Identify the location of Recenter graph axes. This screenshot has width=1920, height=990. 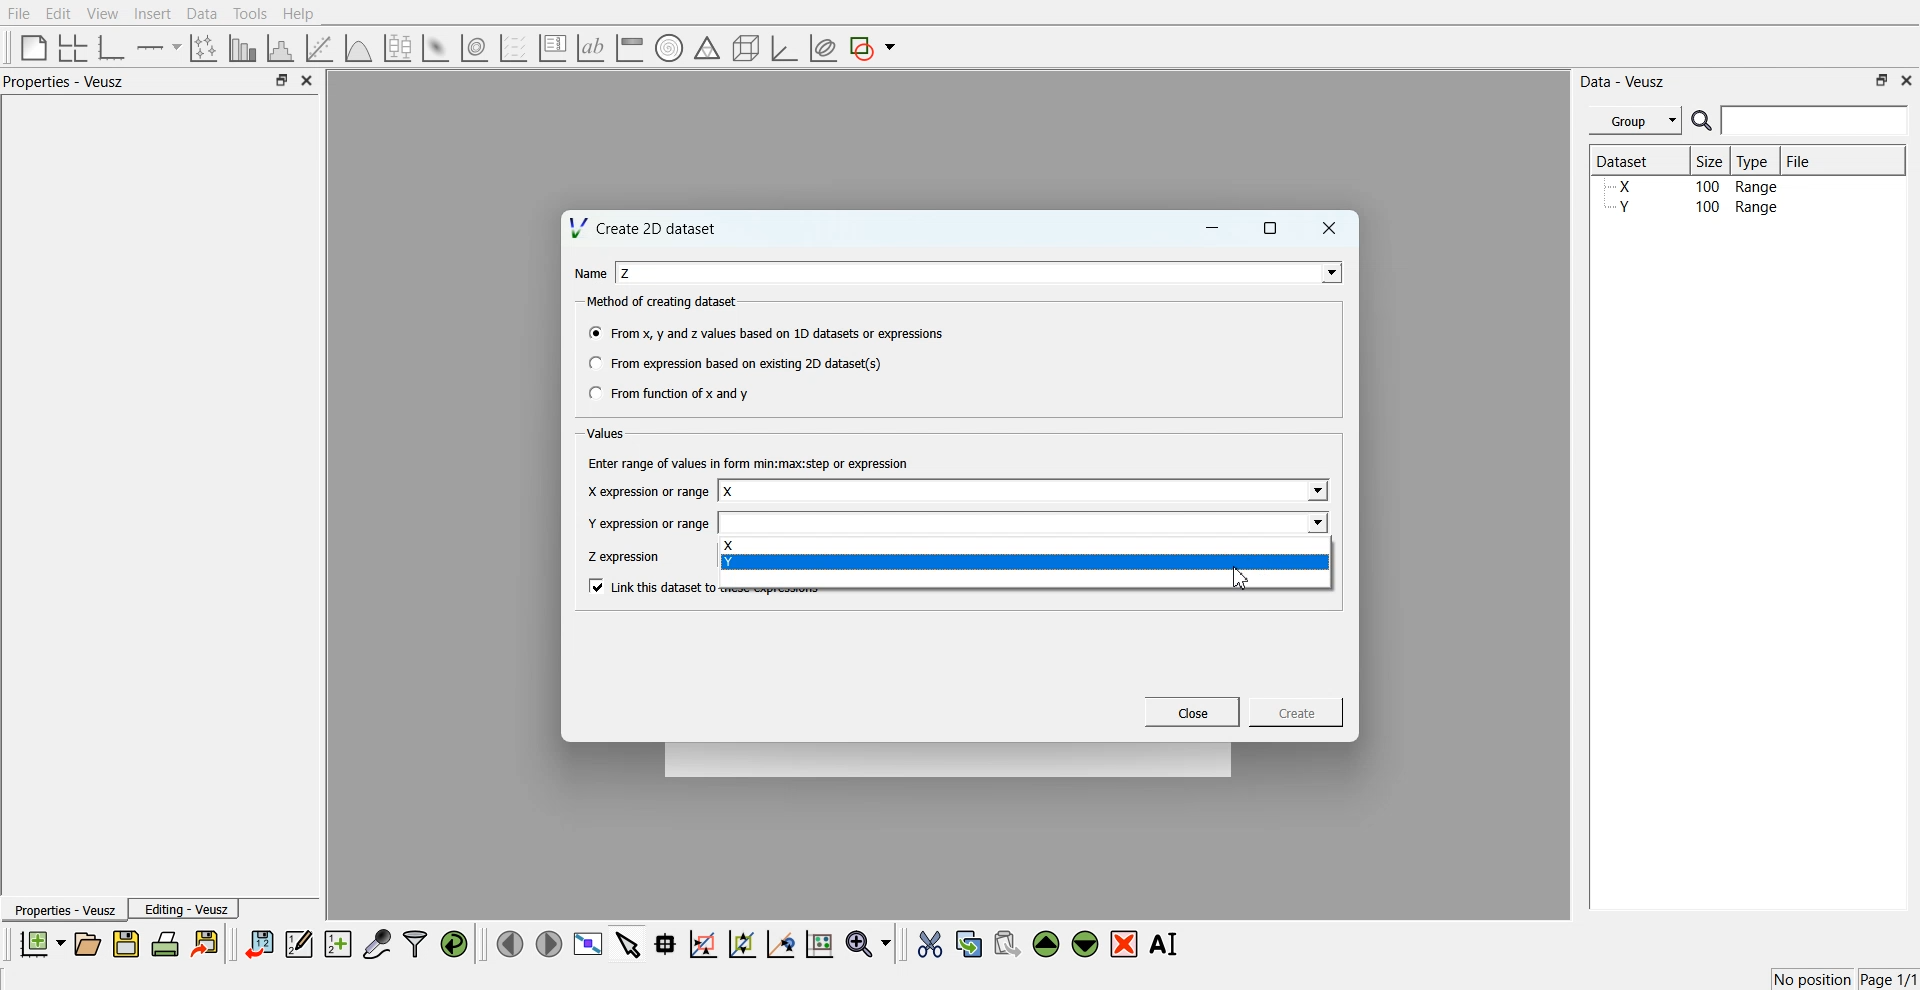
(782, 943).